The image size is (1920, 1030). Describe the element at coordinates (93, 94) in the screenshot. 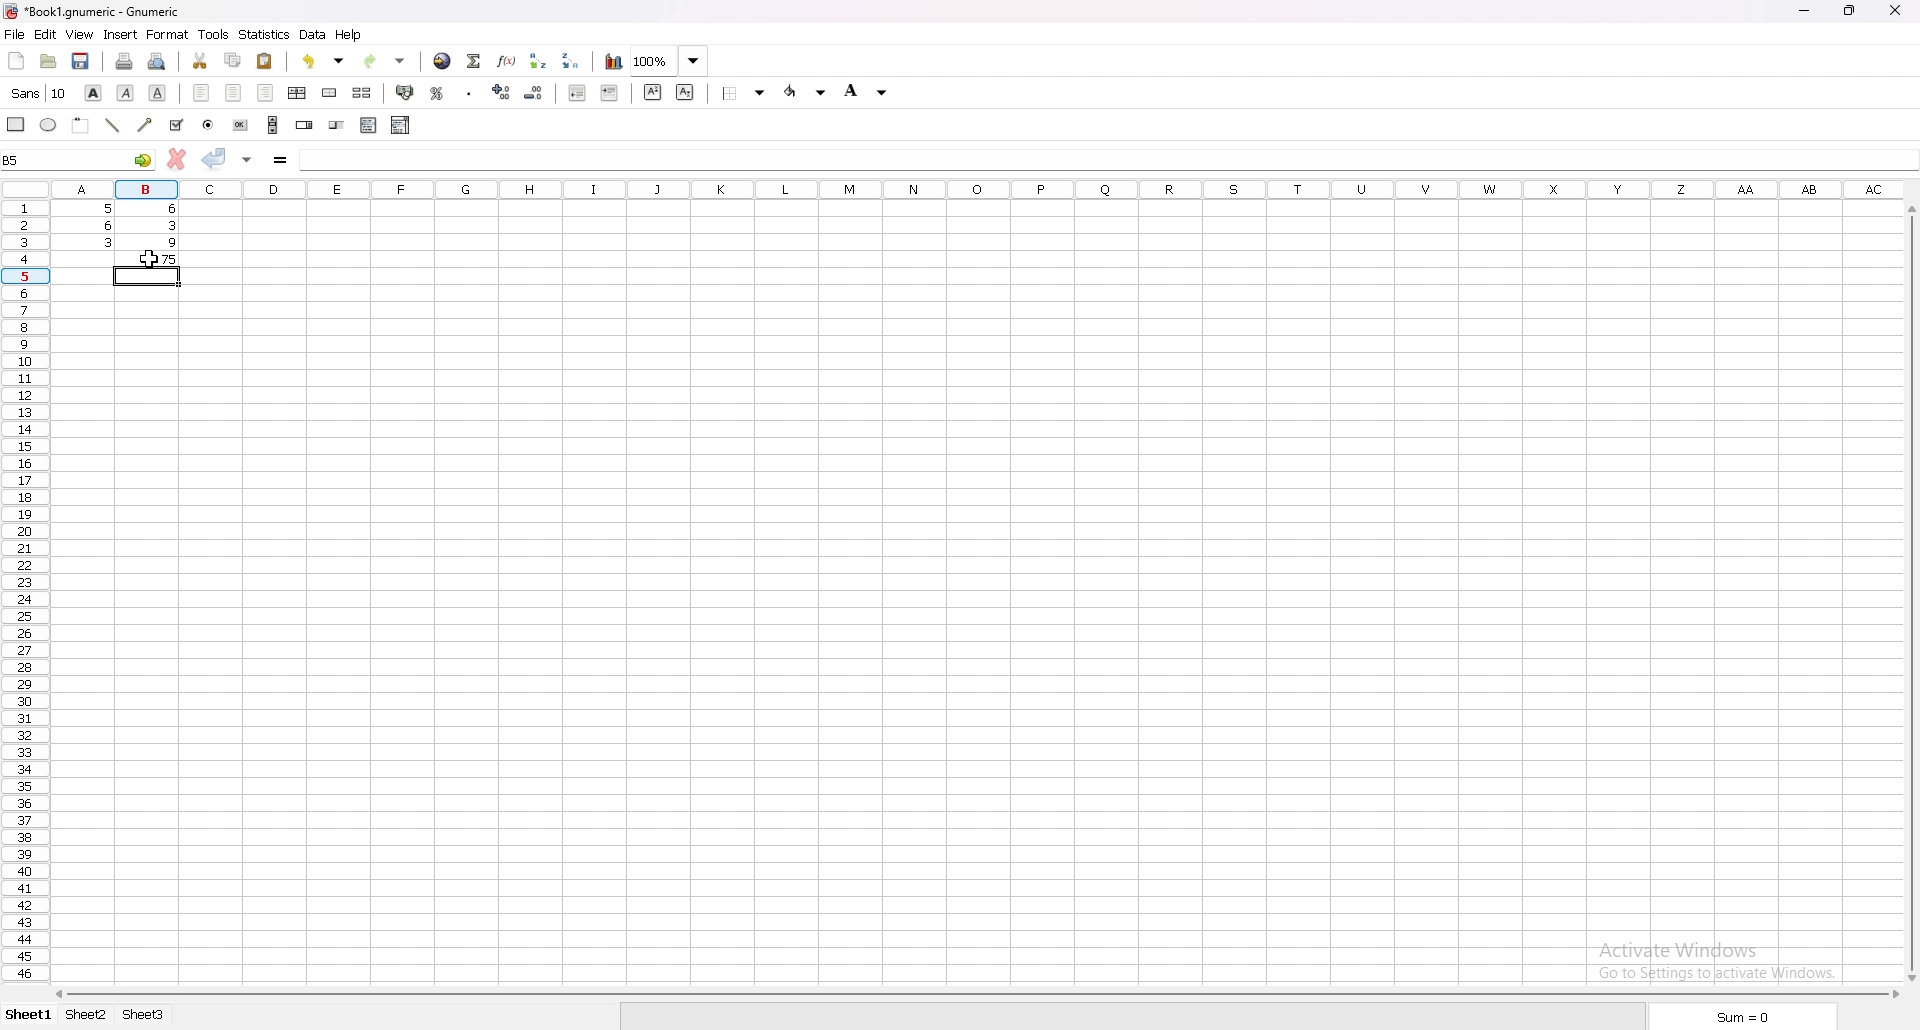

I see `bold` at that location.